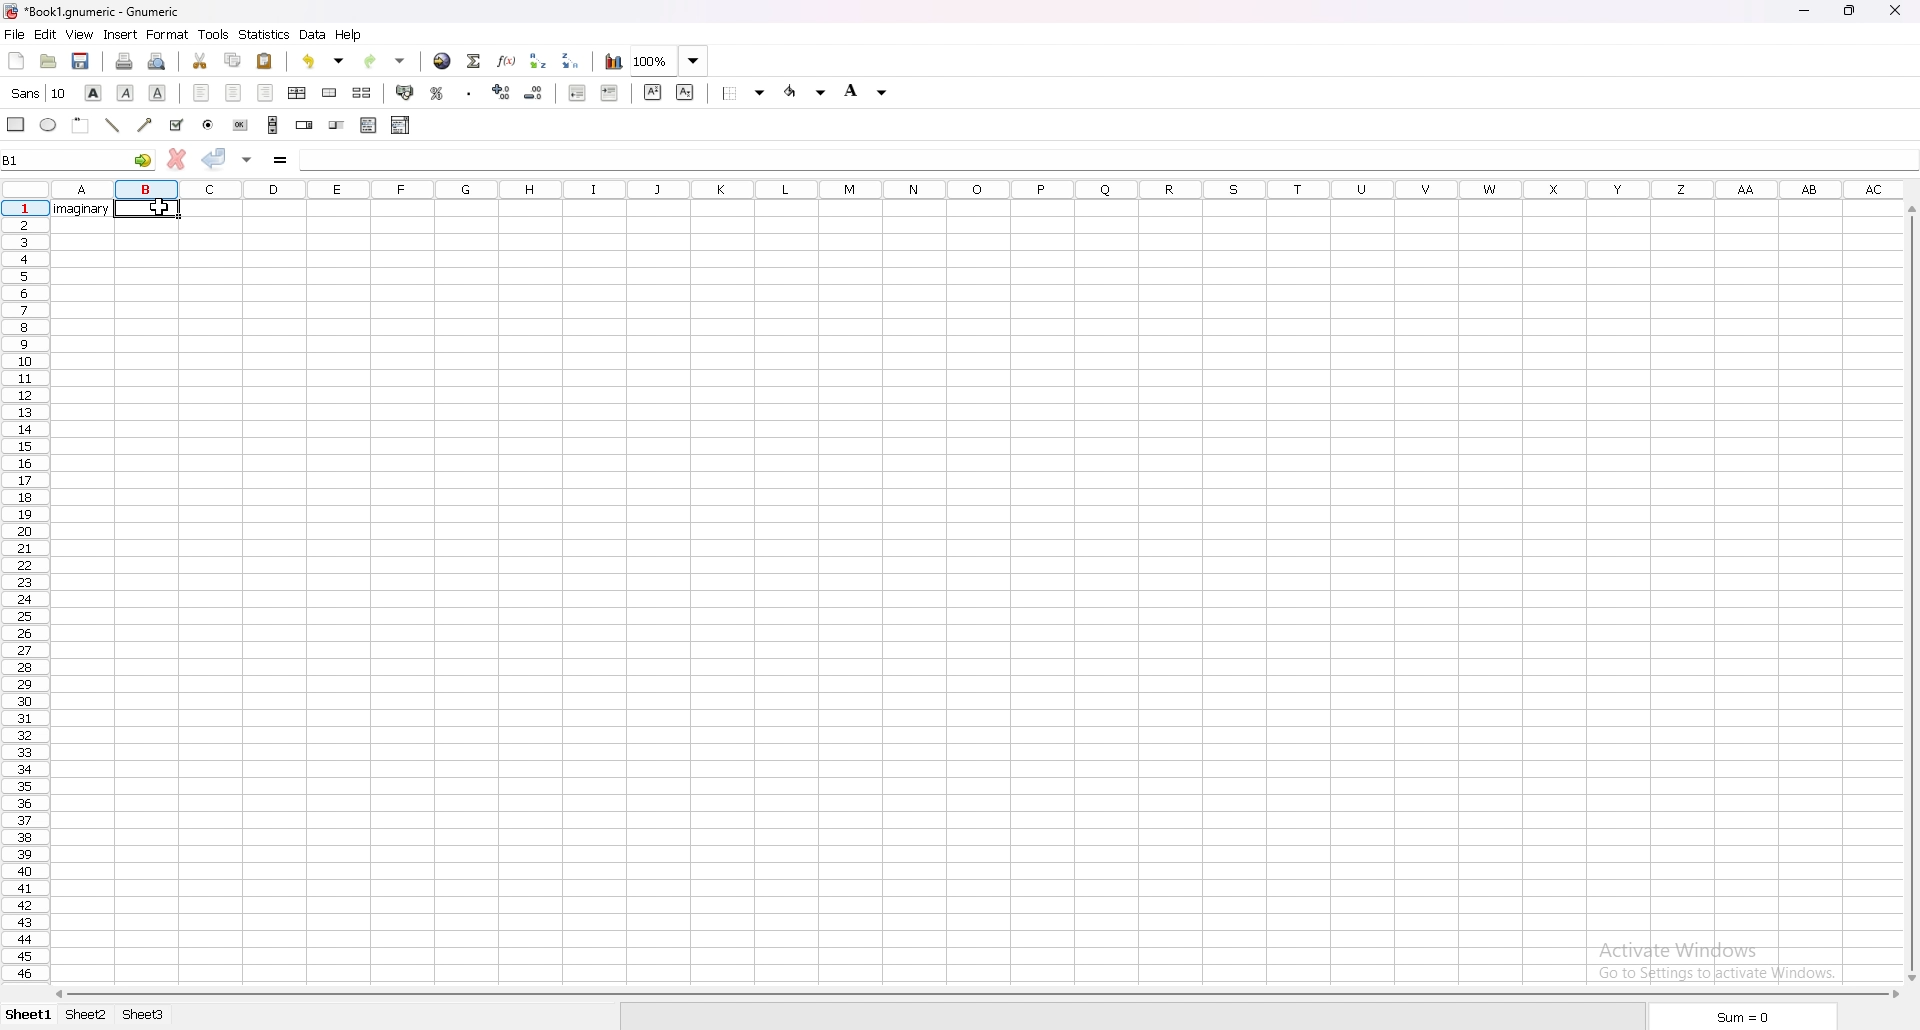 The width and height of the screenshot is (1920, 1030). Describe the element at coordinates (21, 610) in the screenshot. I see `Coloumn` at that location.